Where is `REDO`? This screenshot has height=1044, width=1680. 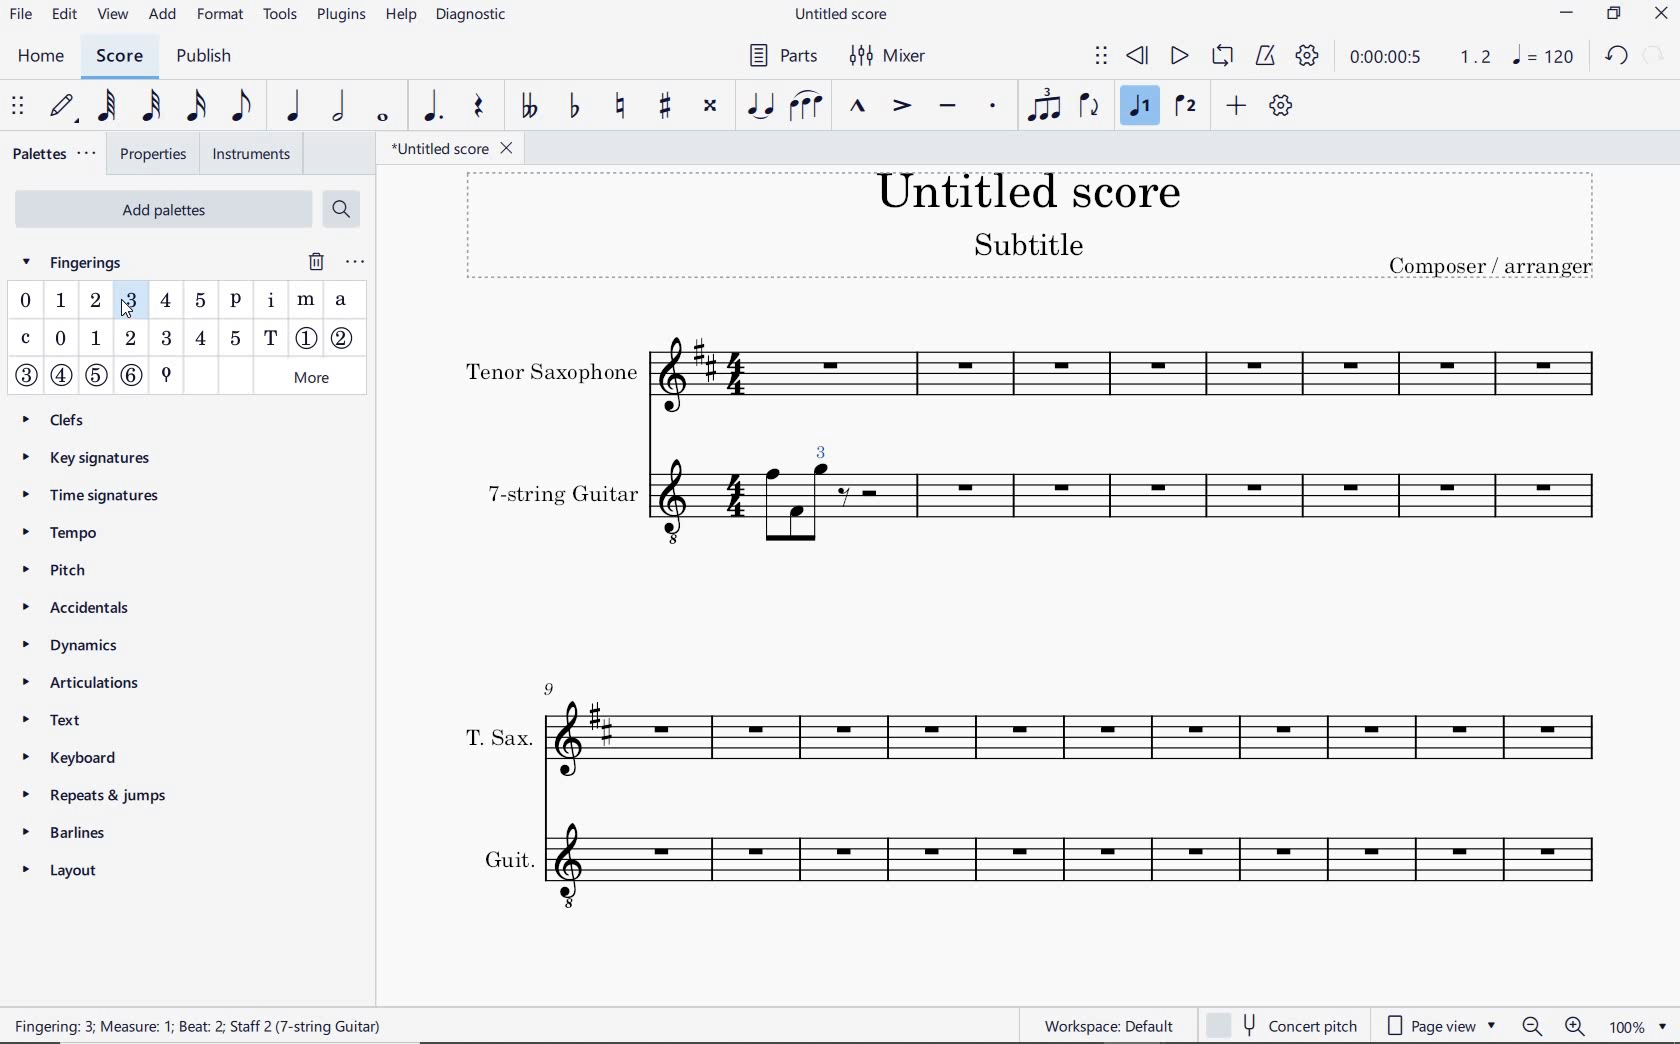
REDO is located at coordinates (1653, 55).